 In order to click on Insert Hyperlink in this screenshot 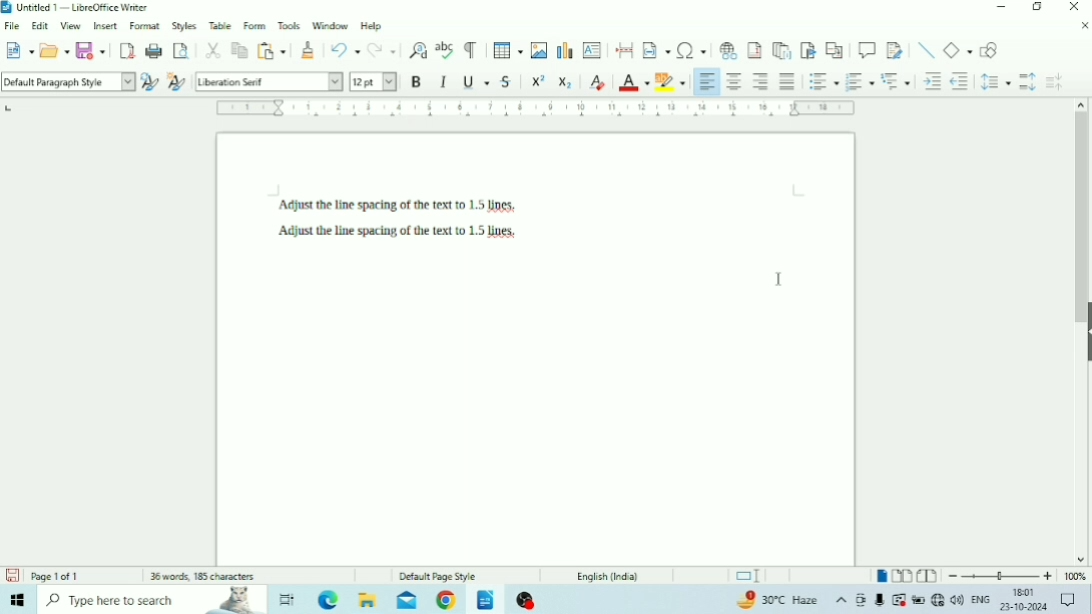, I will do `click(728, 49)`.